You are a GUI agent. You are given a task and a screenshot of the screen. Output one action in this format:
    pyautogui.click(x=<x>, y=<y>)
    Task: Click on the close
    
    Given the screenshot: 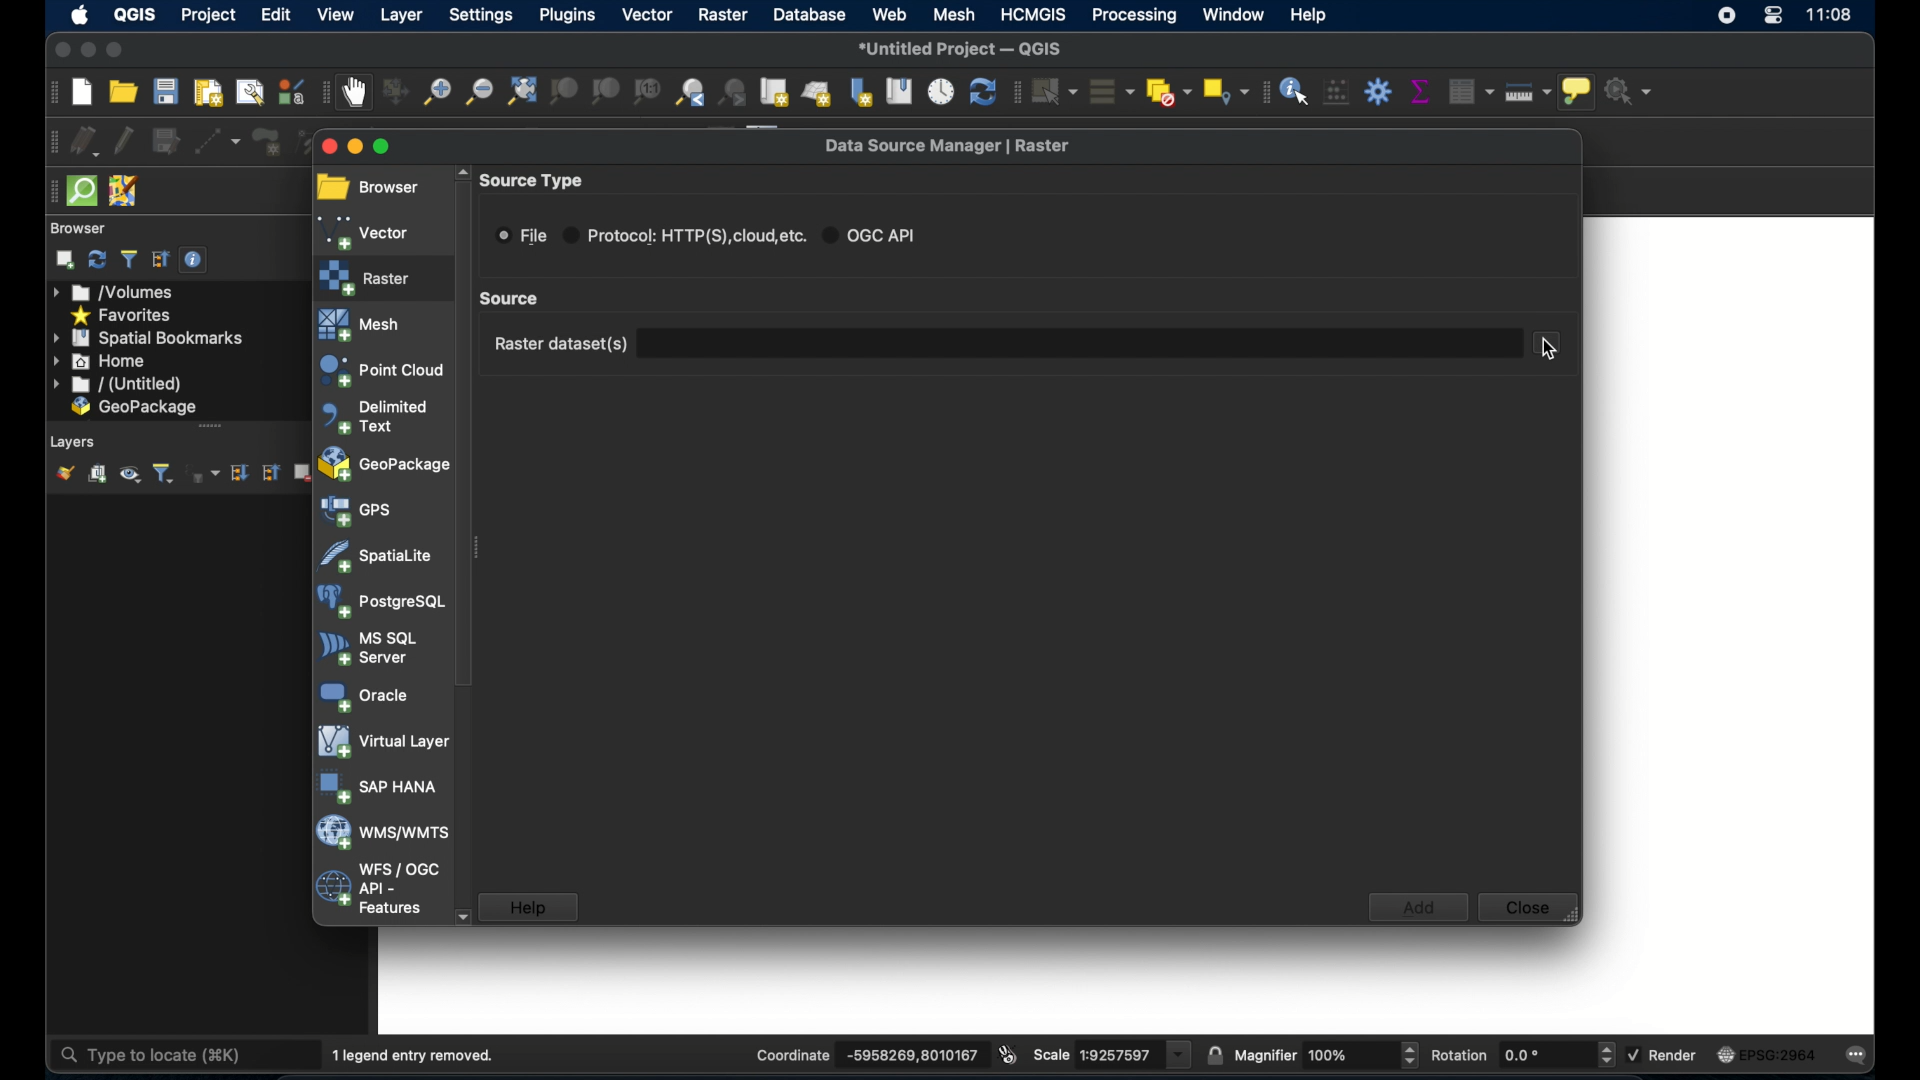 What is the action you would take?
    pyautogui.click(x=326, y=146)
    